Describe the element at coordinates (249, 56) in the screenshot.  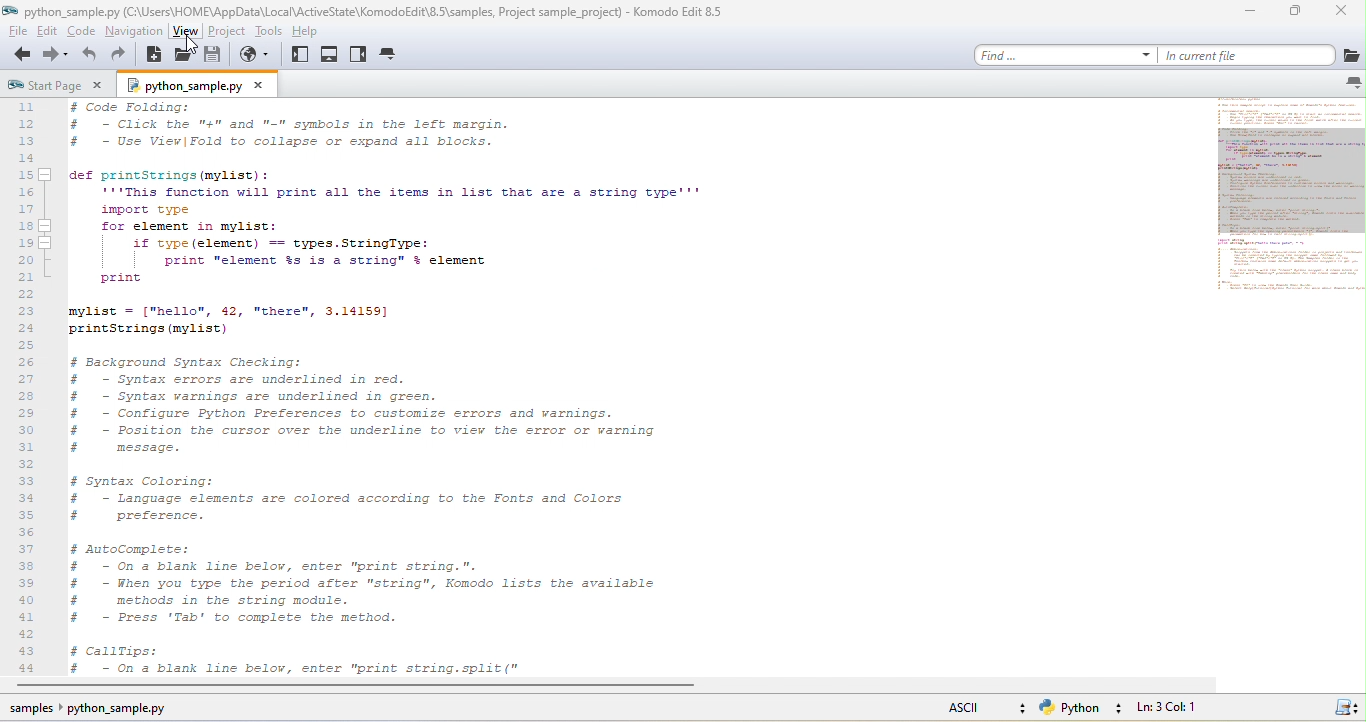
I see `browse` at that location.